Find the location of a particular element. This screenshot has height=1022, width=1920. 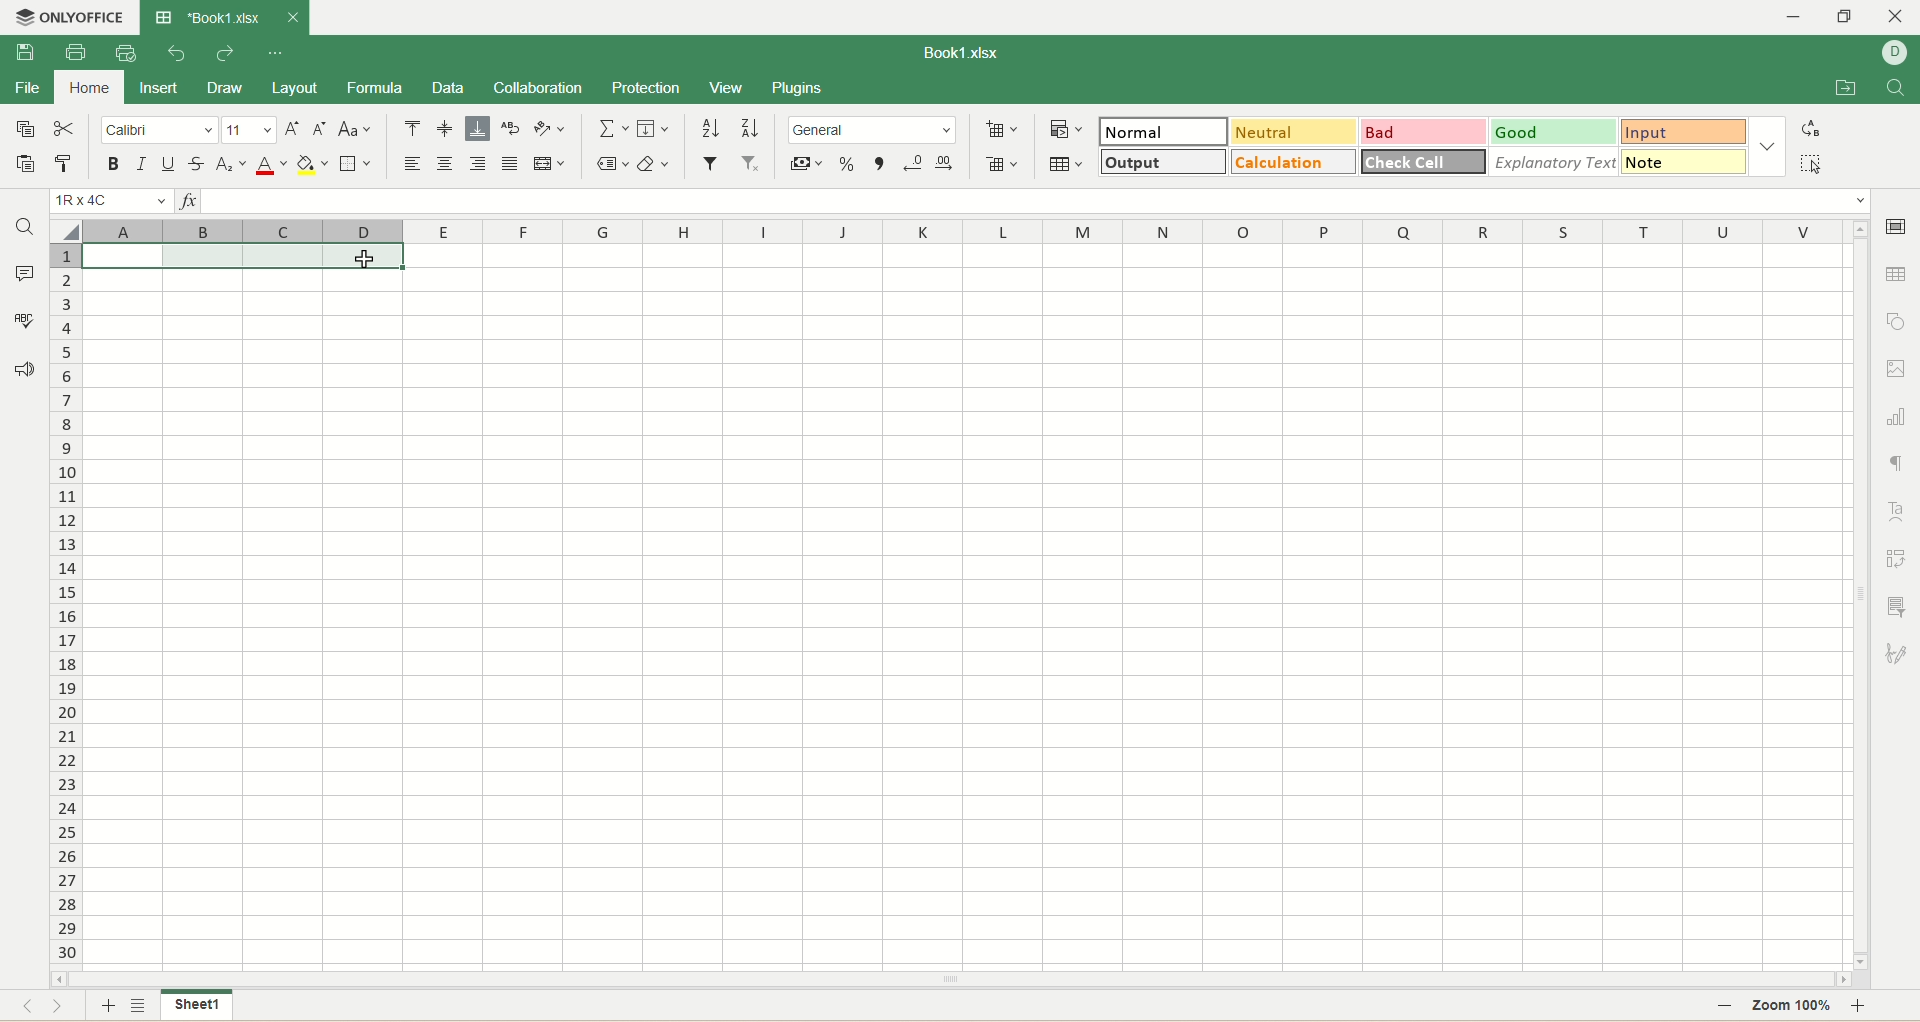

quick settings is located at coordinates (275, 56).